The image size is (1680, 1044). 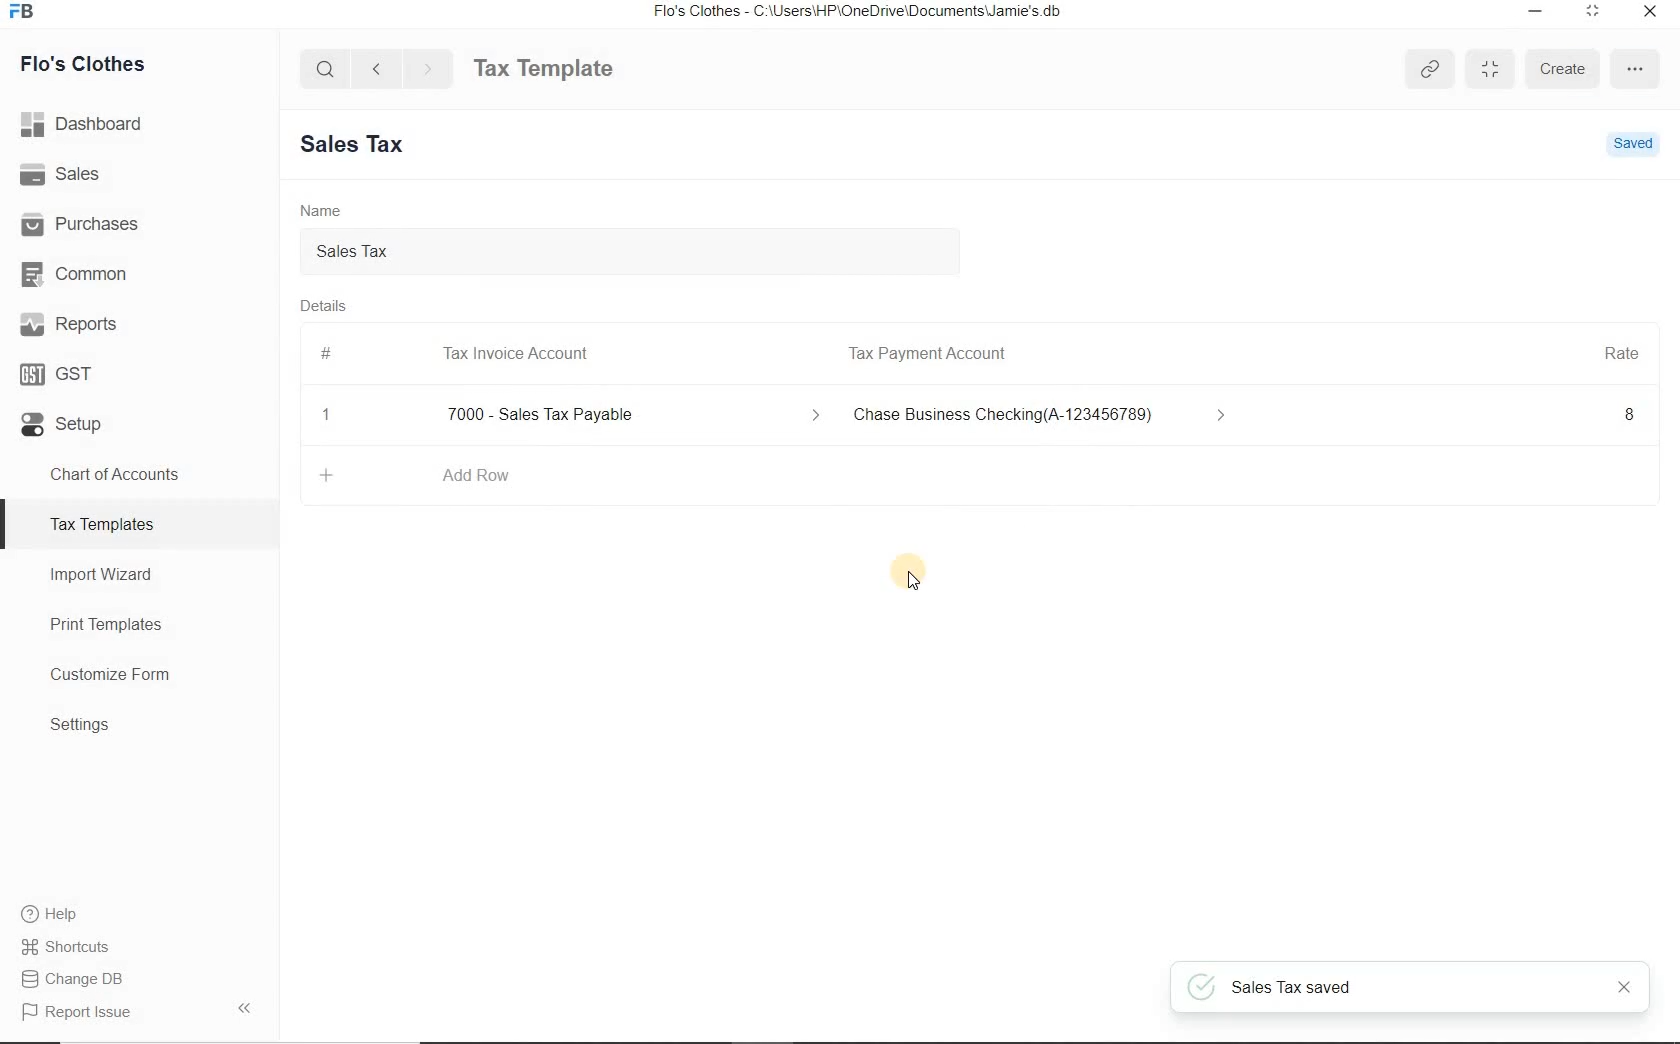 I want to click on Cursor, so click(x=907, y=574).